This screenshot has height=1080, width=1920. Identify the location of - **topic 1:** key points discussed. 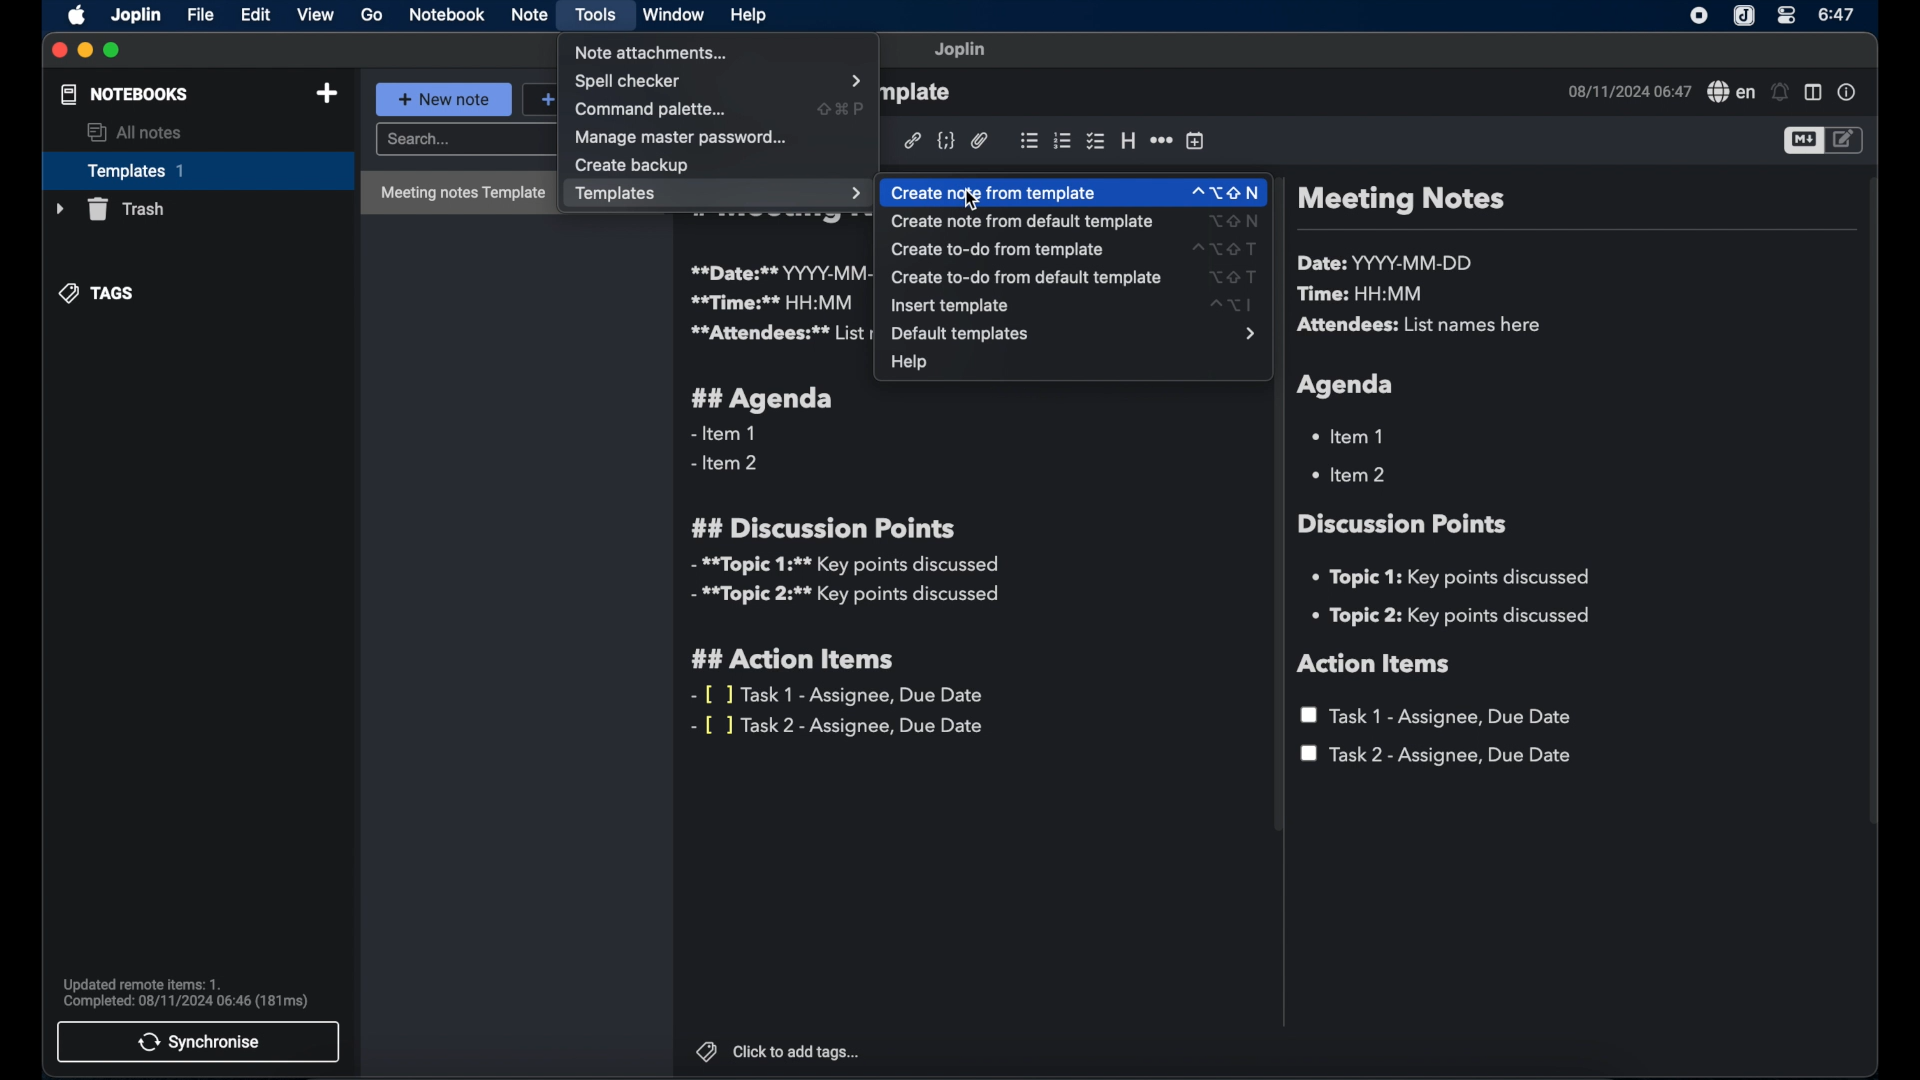
(843, 565).